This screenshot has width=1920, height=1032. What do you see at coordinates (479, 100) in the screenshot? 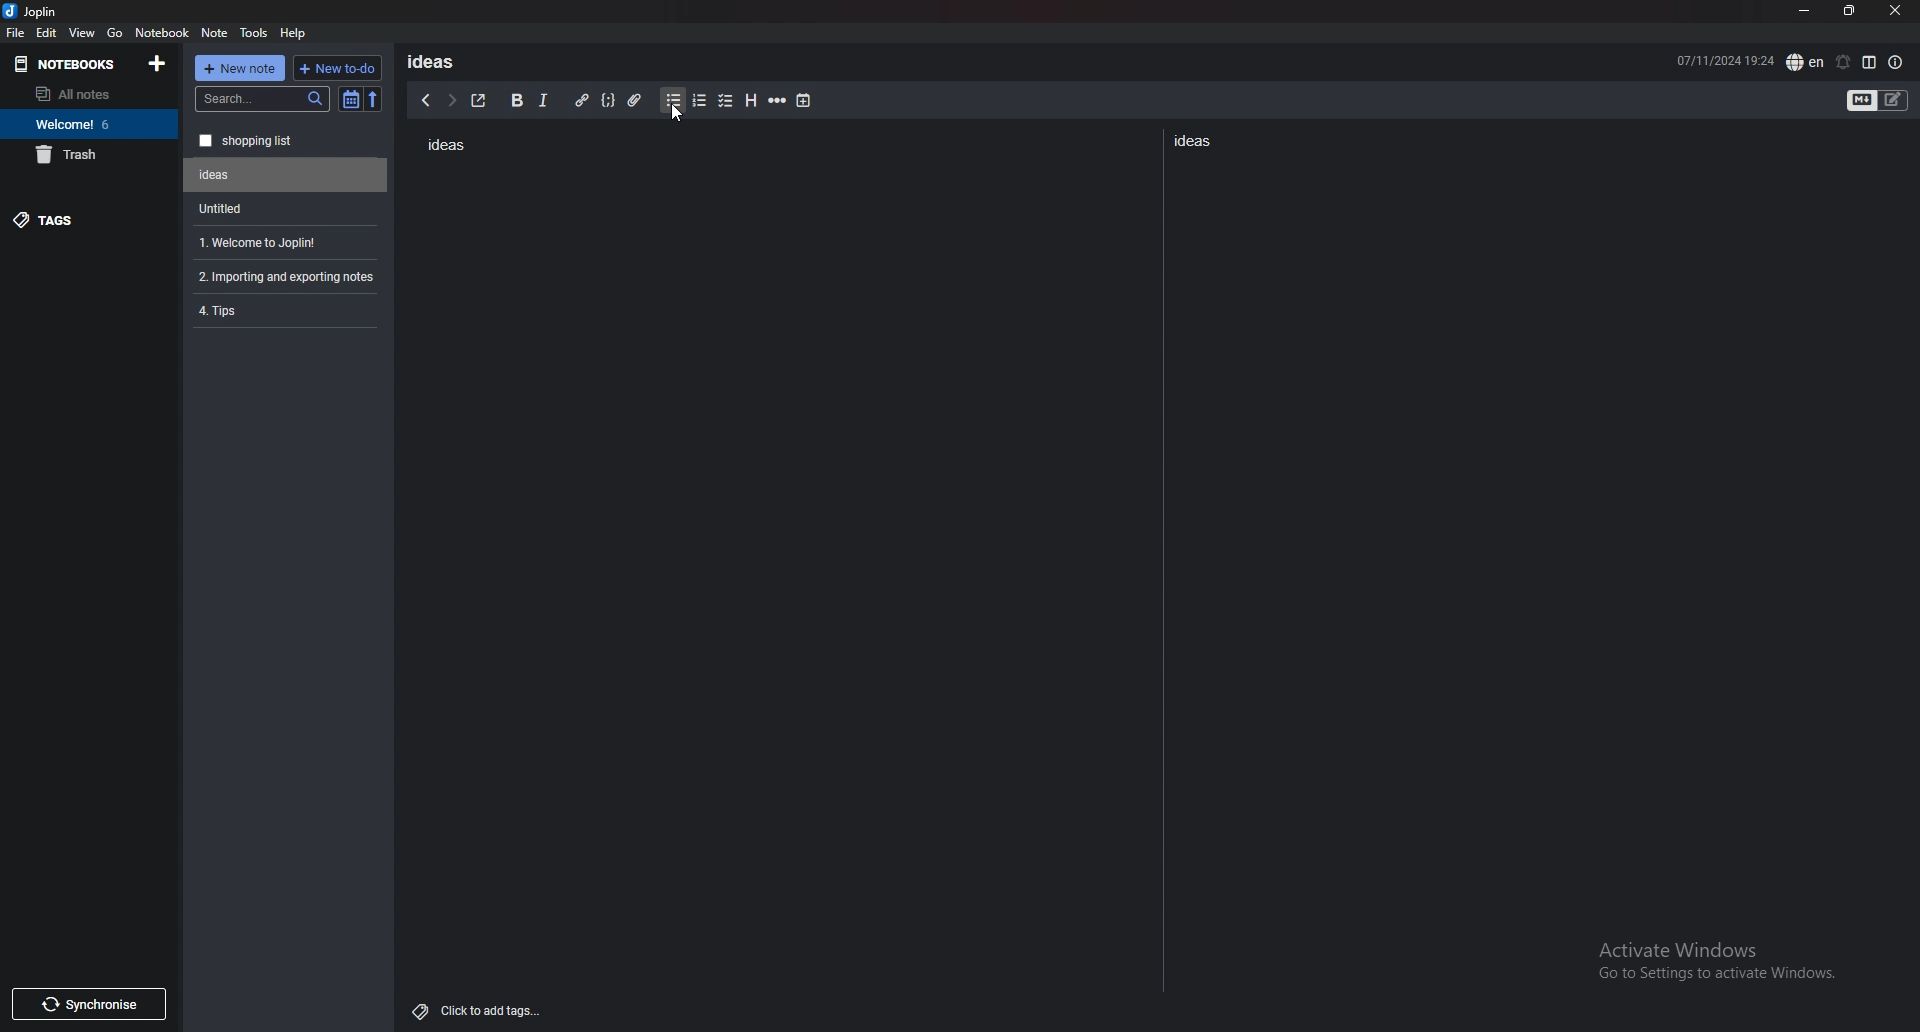
I see `toggle external editor` at bounding box center [479, 100].